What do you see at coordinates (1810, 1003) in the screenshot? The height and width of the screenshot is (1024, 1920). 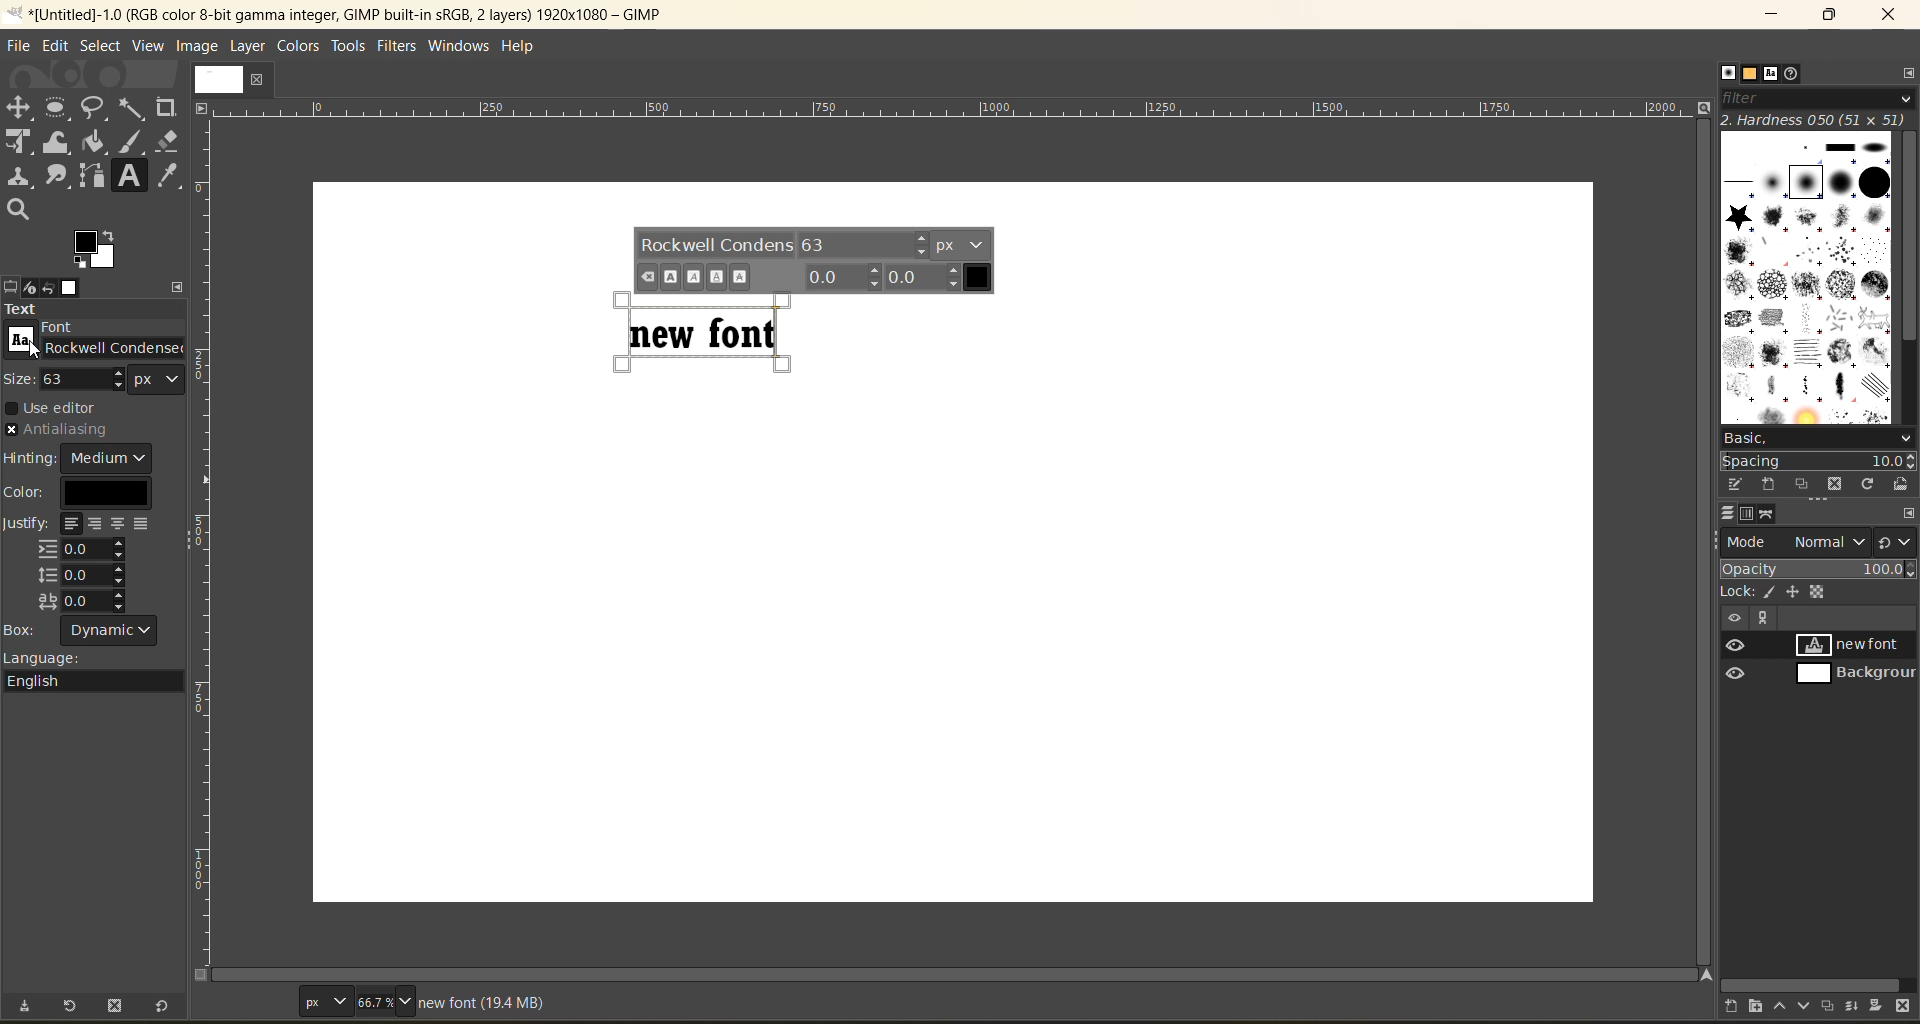 I see `lower this layer` at bounding box center [1810, 1003].